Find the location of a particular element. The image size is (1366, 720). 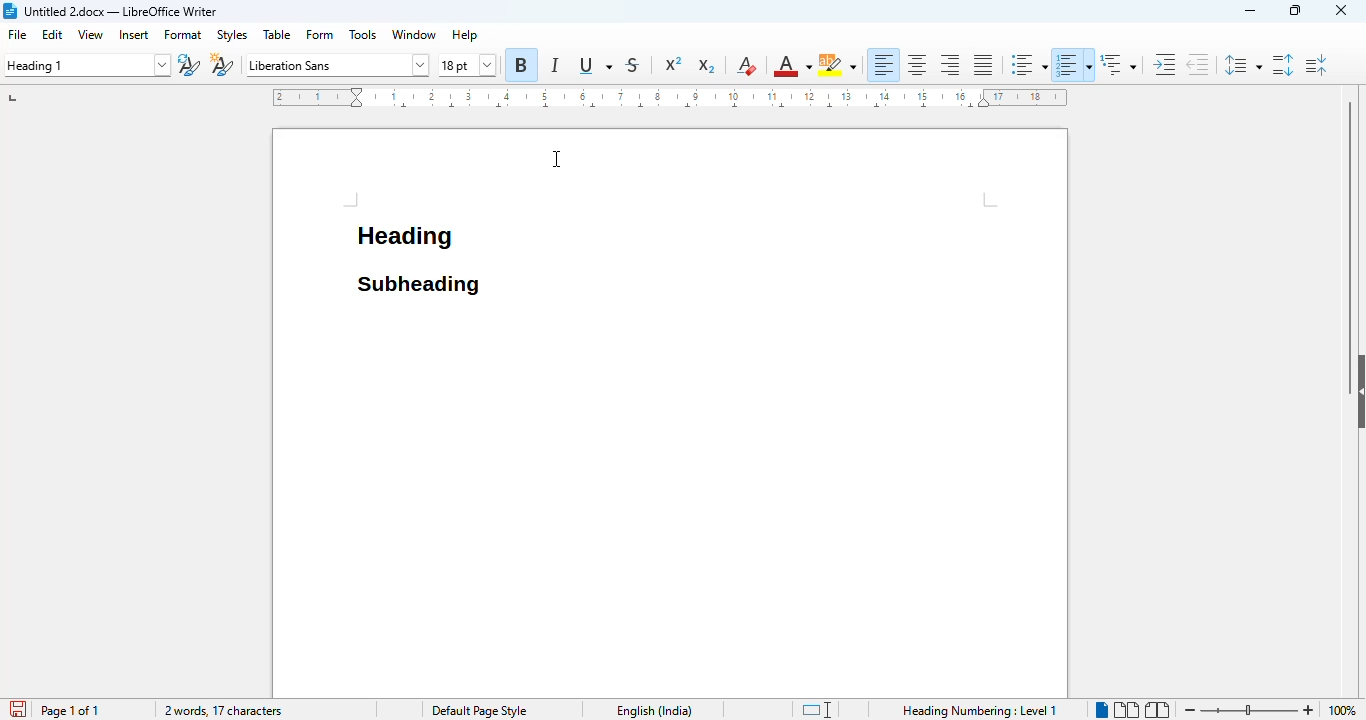

close is located at coordinates (1341, 9).